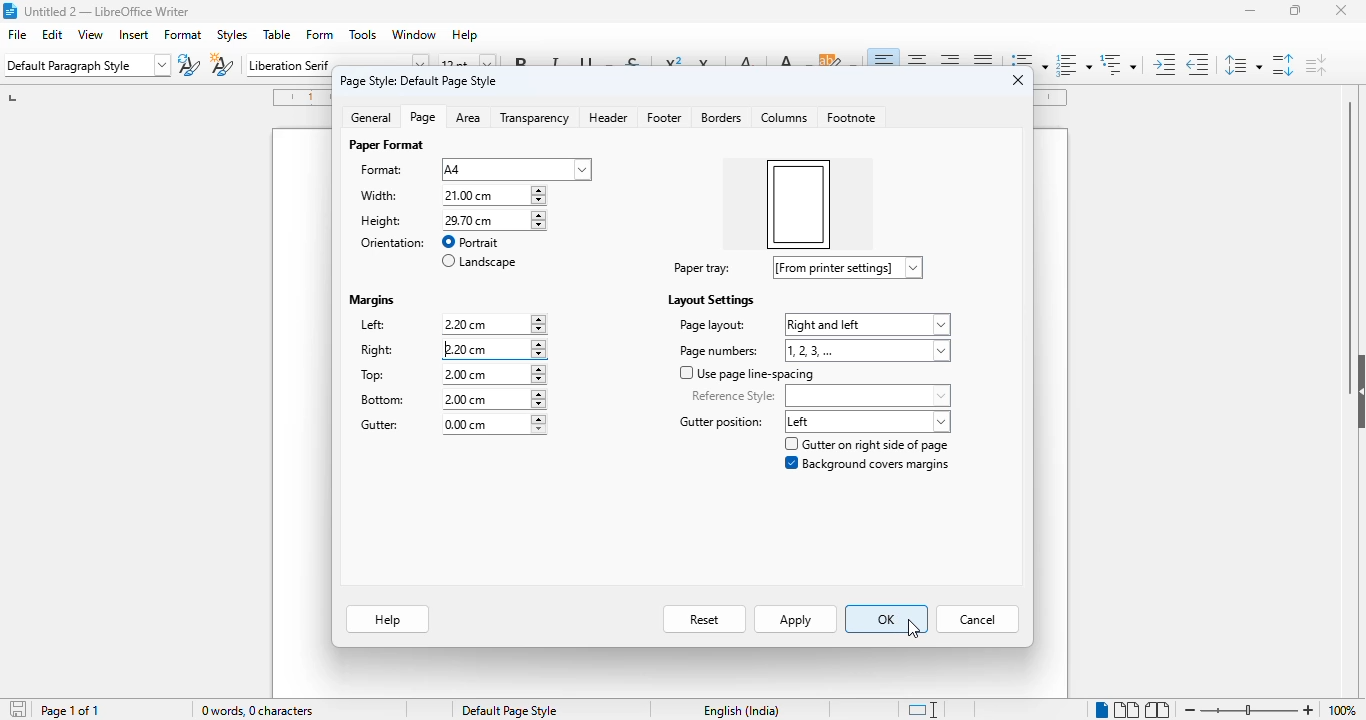  Describe the element at coordinates (713, 300) in the screenshot. I see `layout settings` at that location.